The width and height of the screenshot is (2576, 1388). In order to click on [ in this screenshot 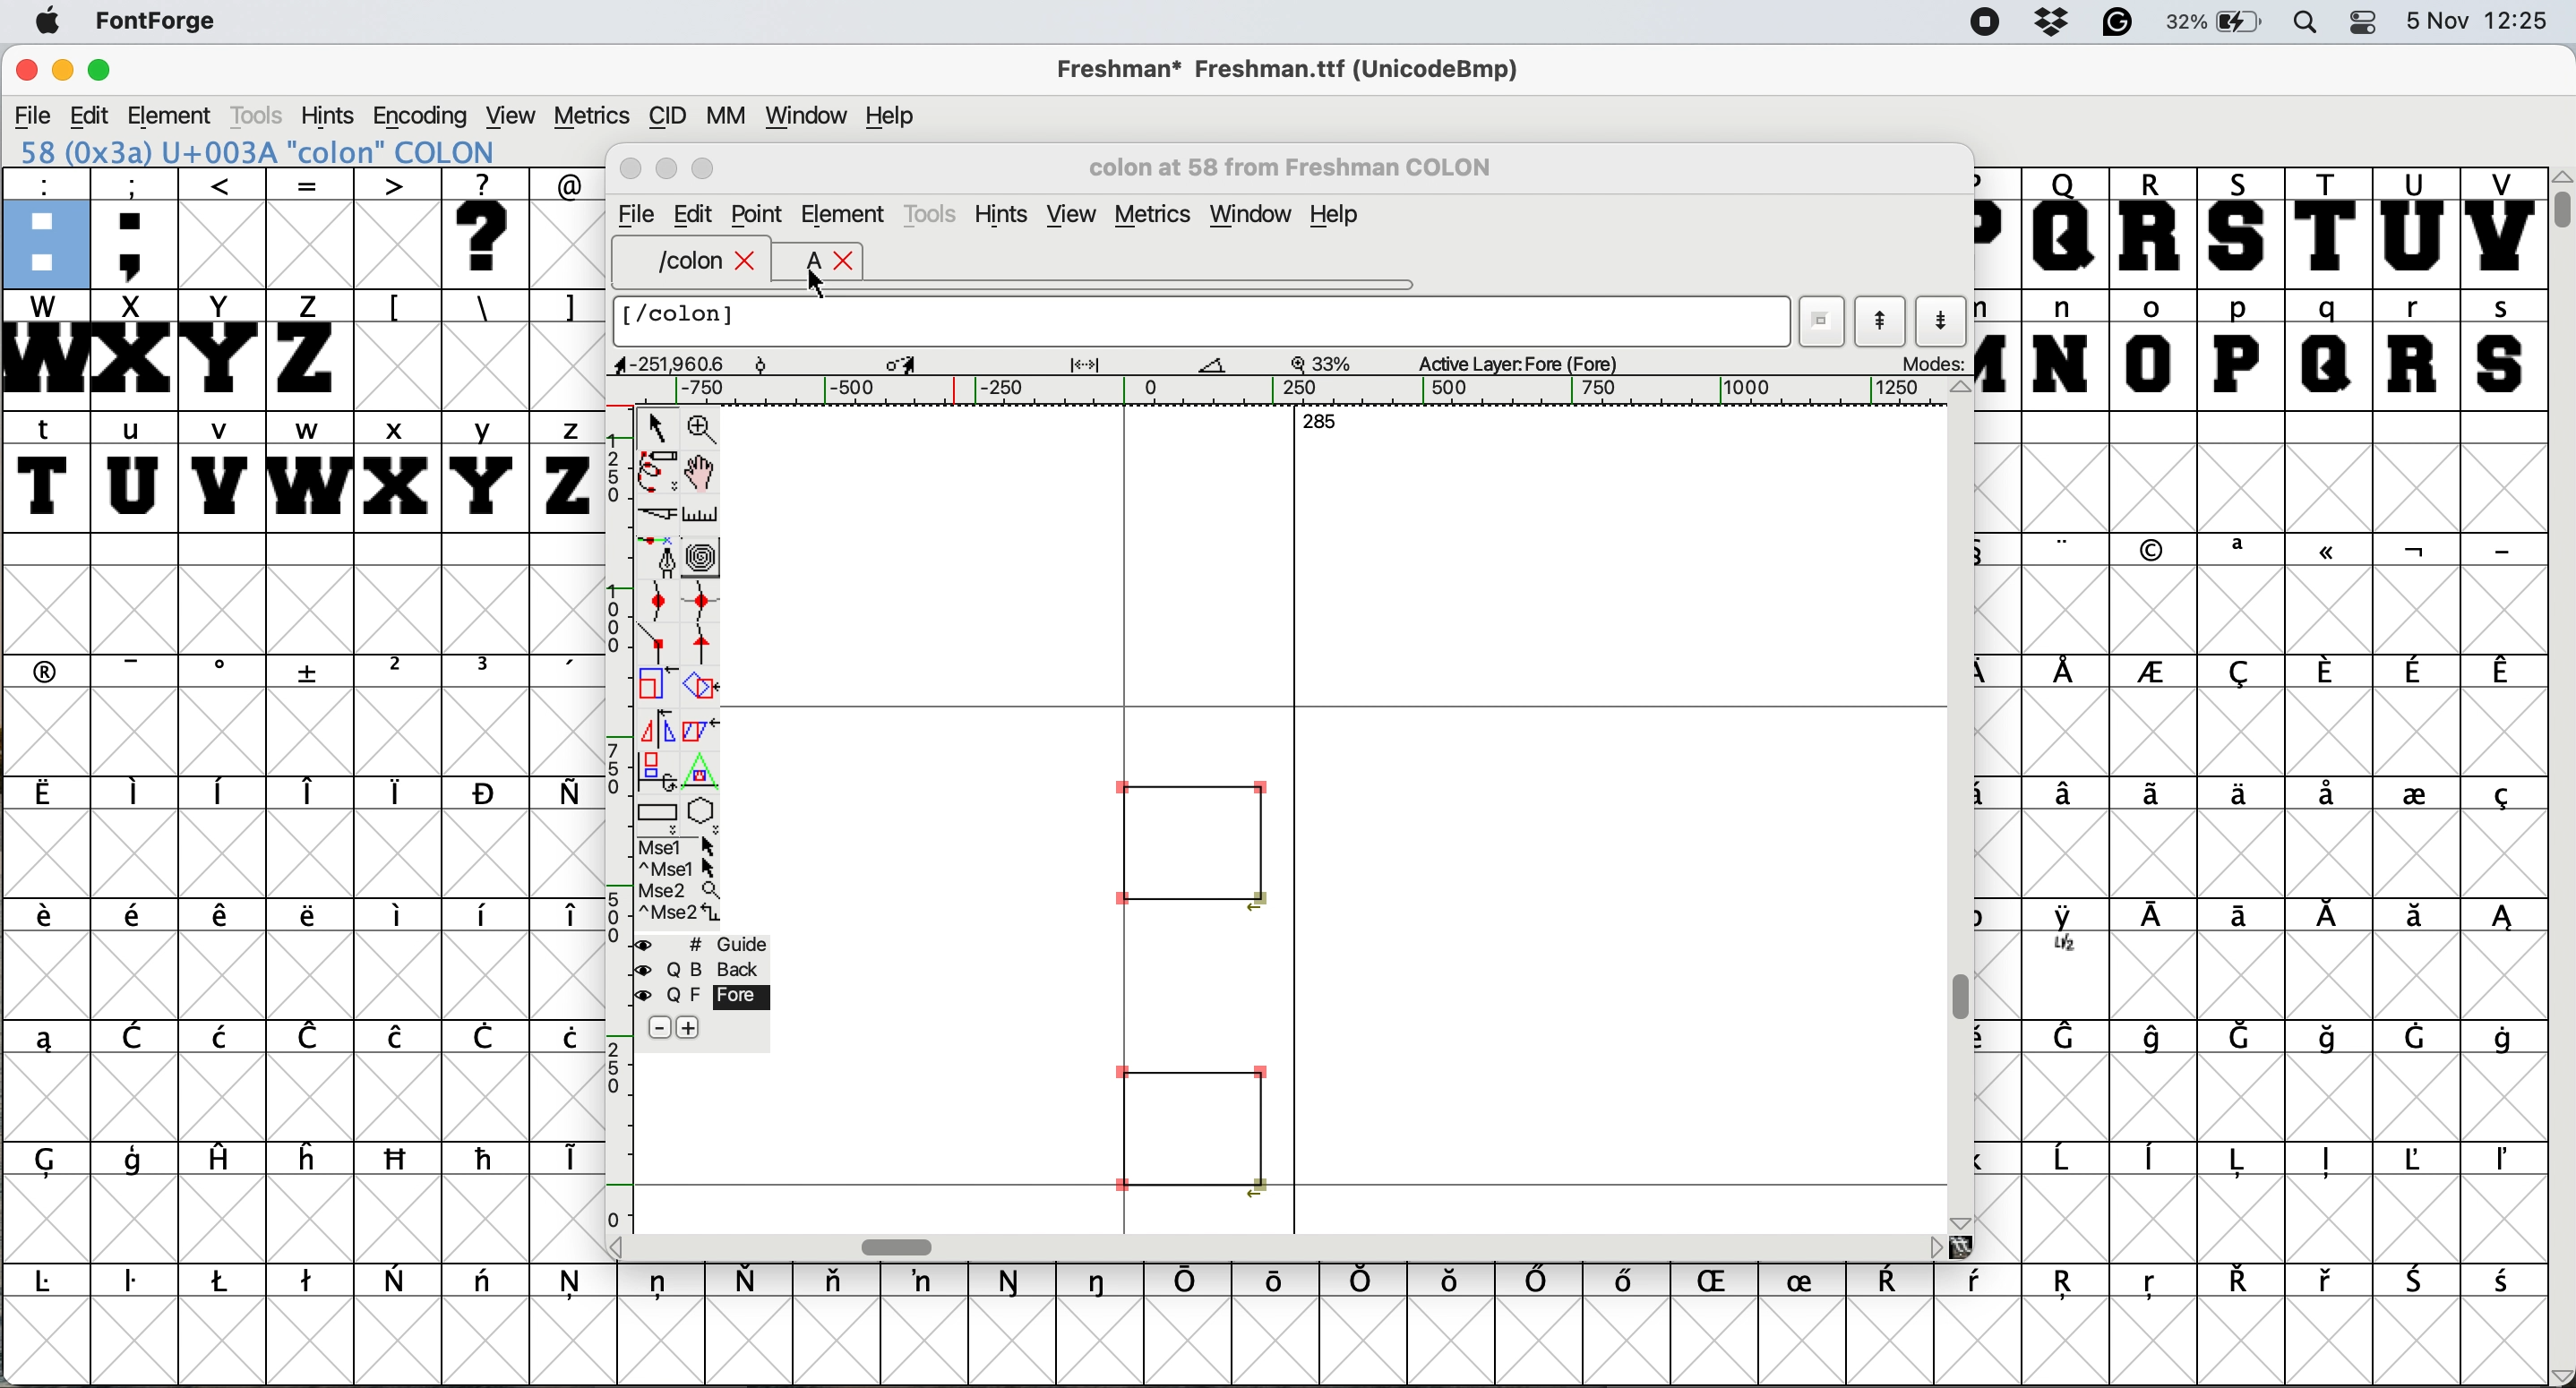, I will do `click(397, 307)`.